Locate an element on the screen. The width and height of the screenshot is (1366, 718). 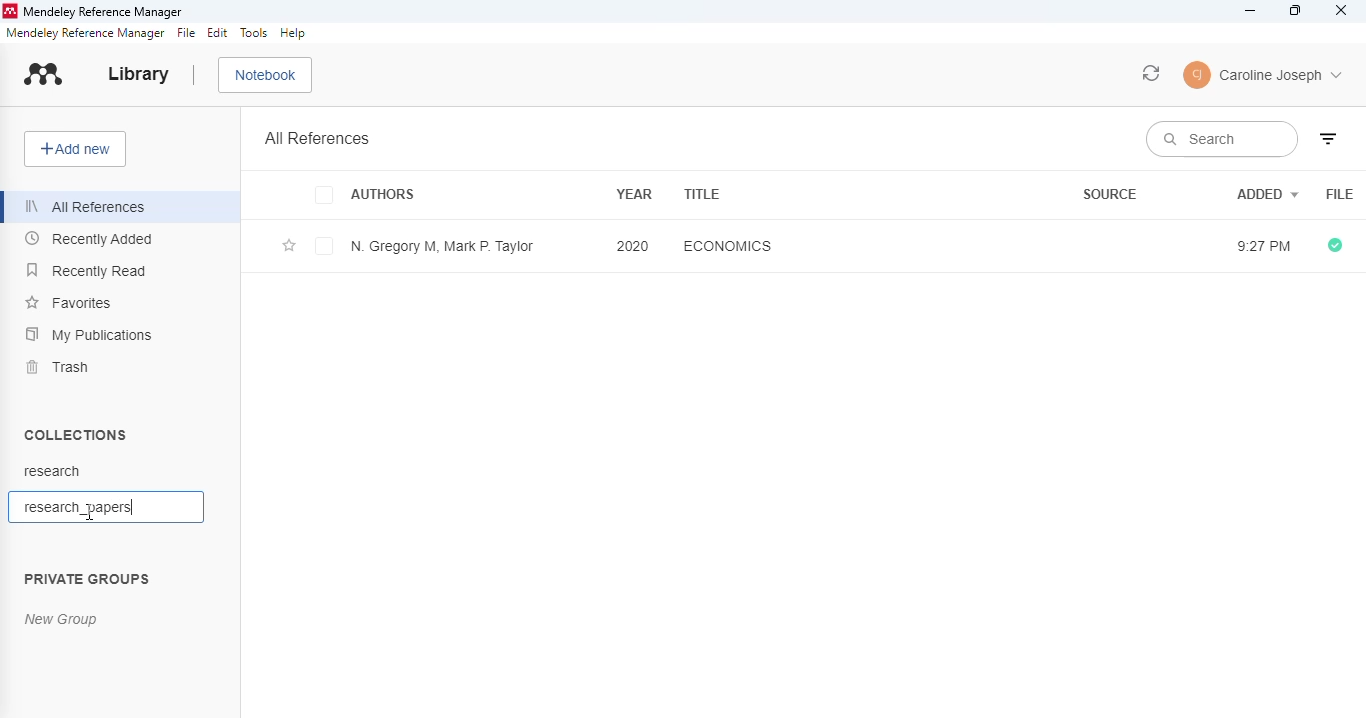
my publications is located at coordinates (89, 335).